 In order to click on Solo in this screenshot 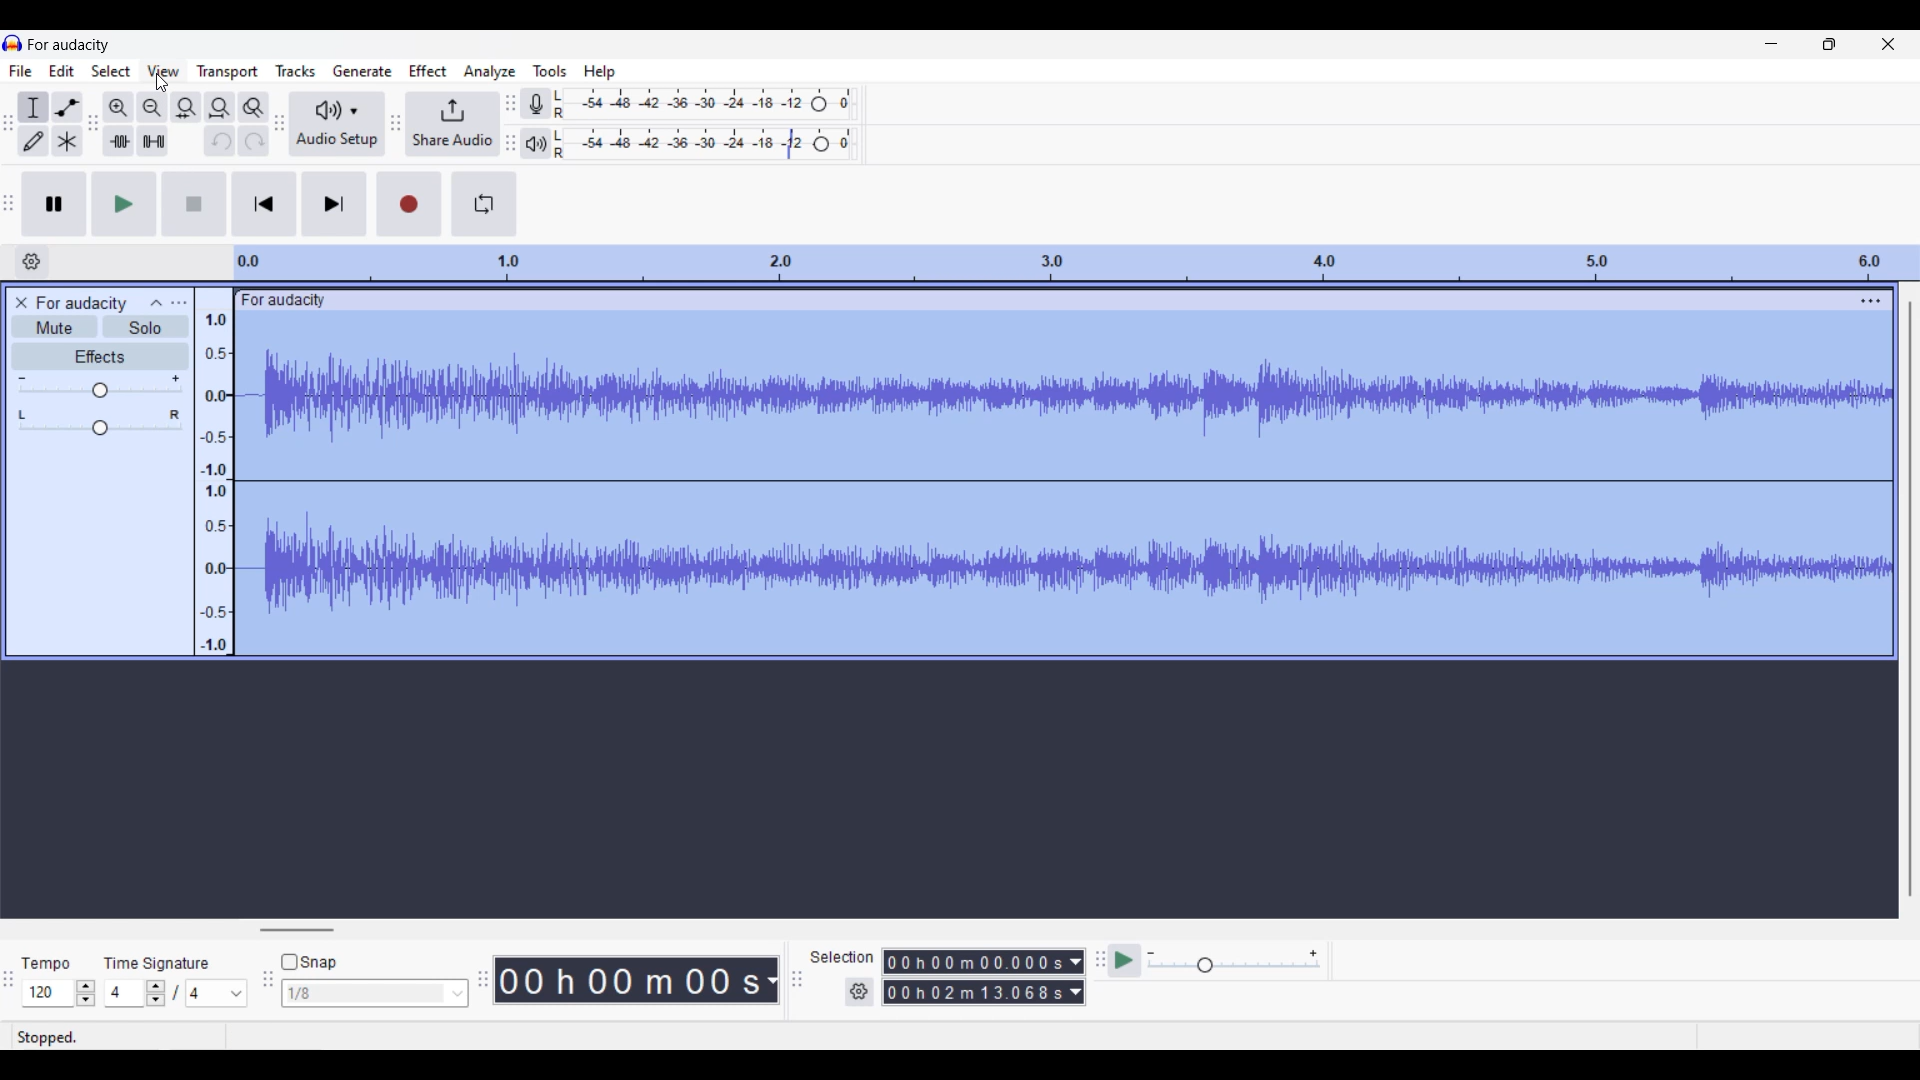, I will do `click(146, 327)`.